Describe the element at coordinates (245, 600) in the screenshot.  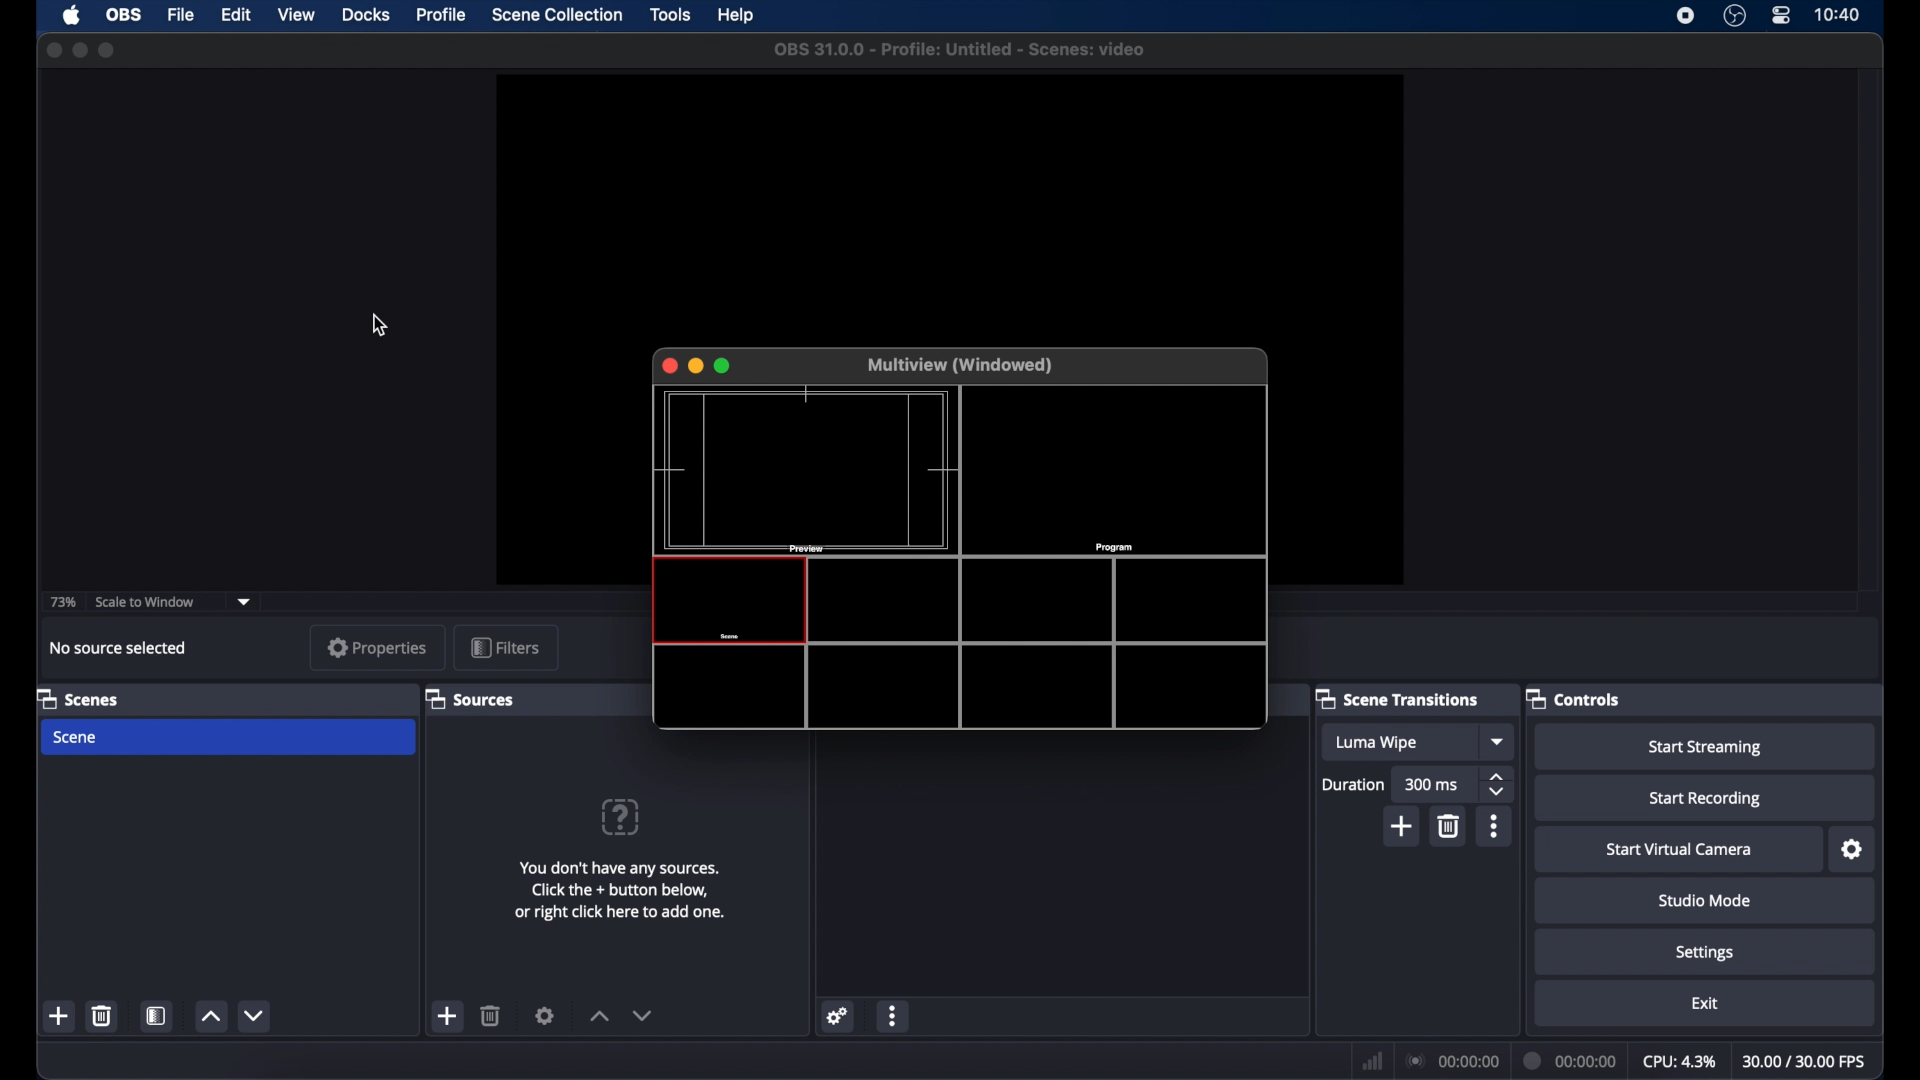
I see `dropdown` at that location.